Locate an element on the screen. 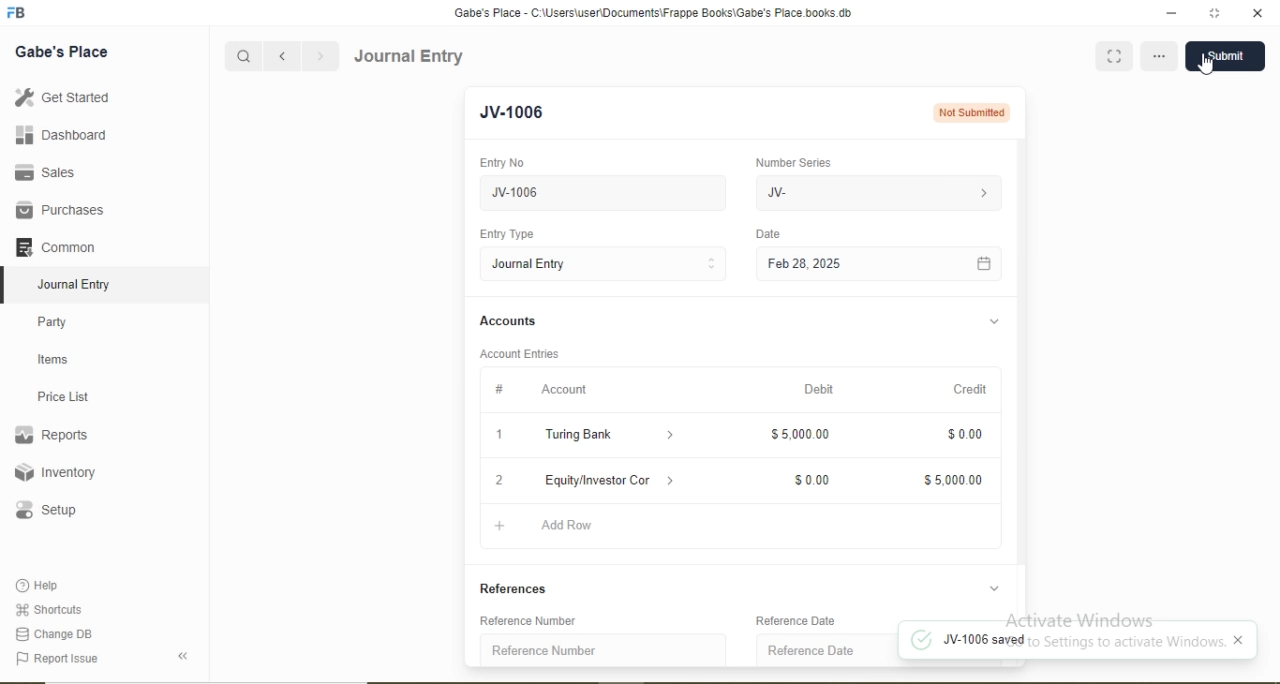 The width and height of the screenshot is (1280, 684). Party is located at coordinates (53, 324).